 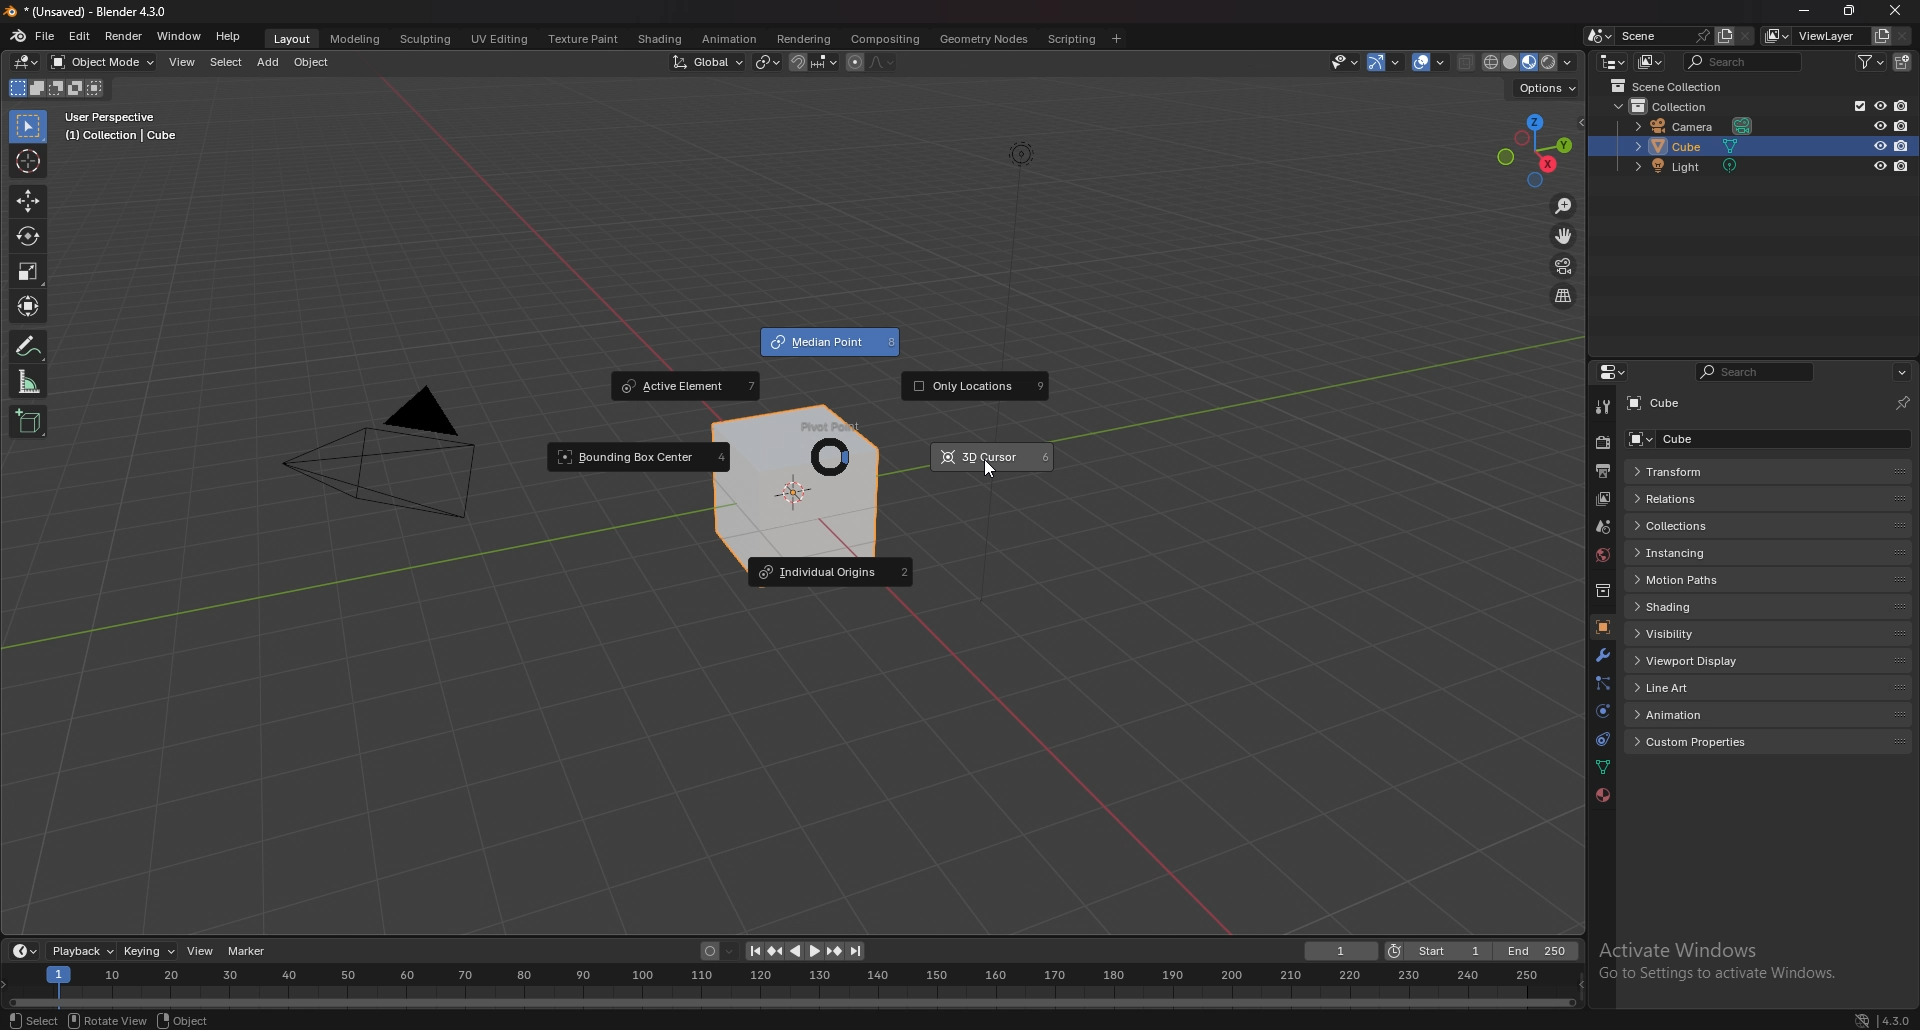 What do you see at coordinates (885, 39) in the screenshot?
I see `compisiting` at bounding box center [885, 39].